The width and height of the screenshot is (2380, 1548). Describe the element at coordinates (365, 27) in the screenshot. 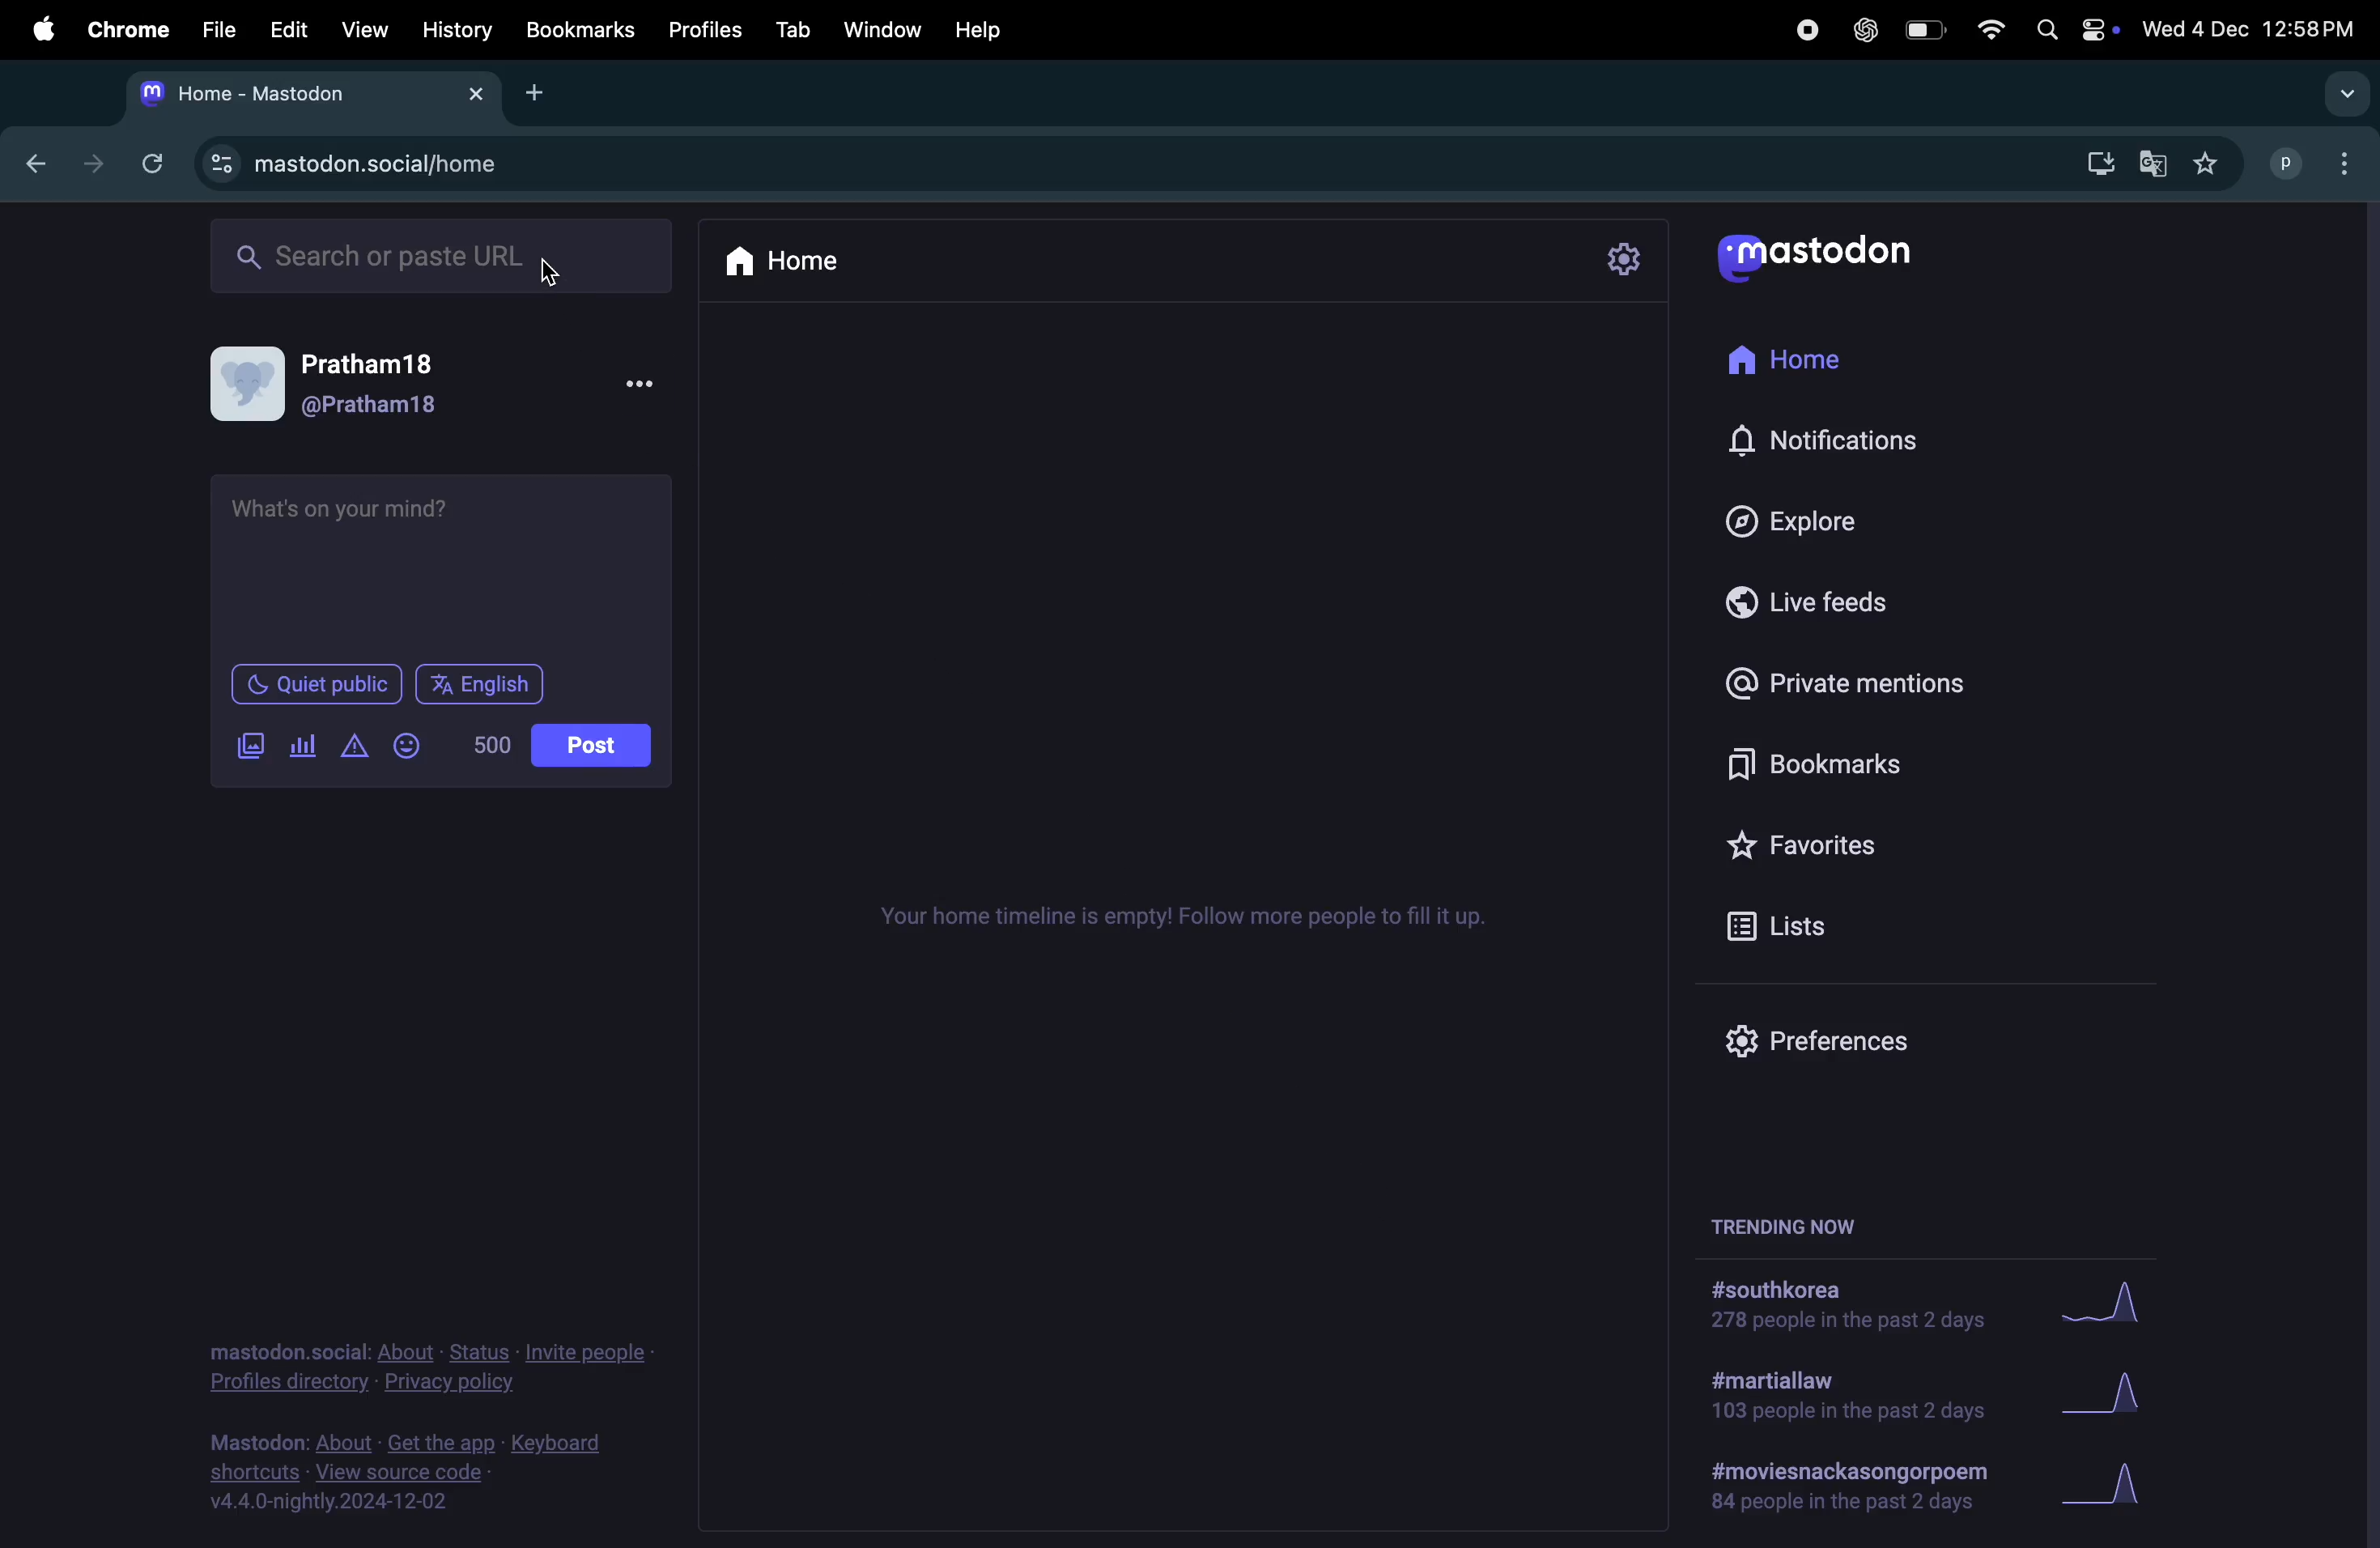

I see `View` at that location.